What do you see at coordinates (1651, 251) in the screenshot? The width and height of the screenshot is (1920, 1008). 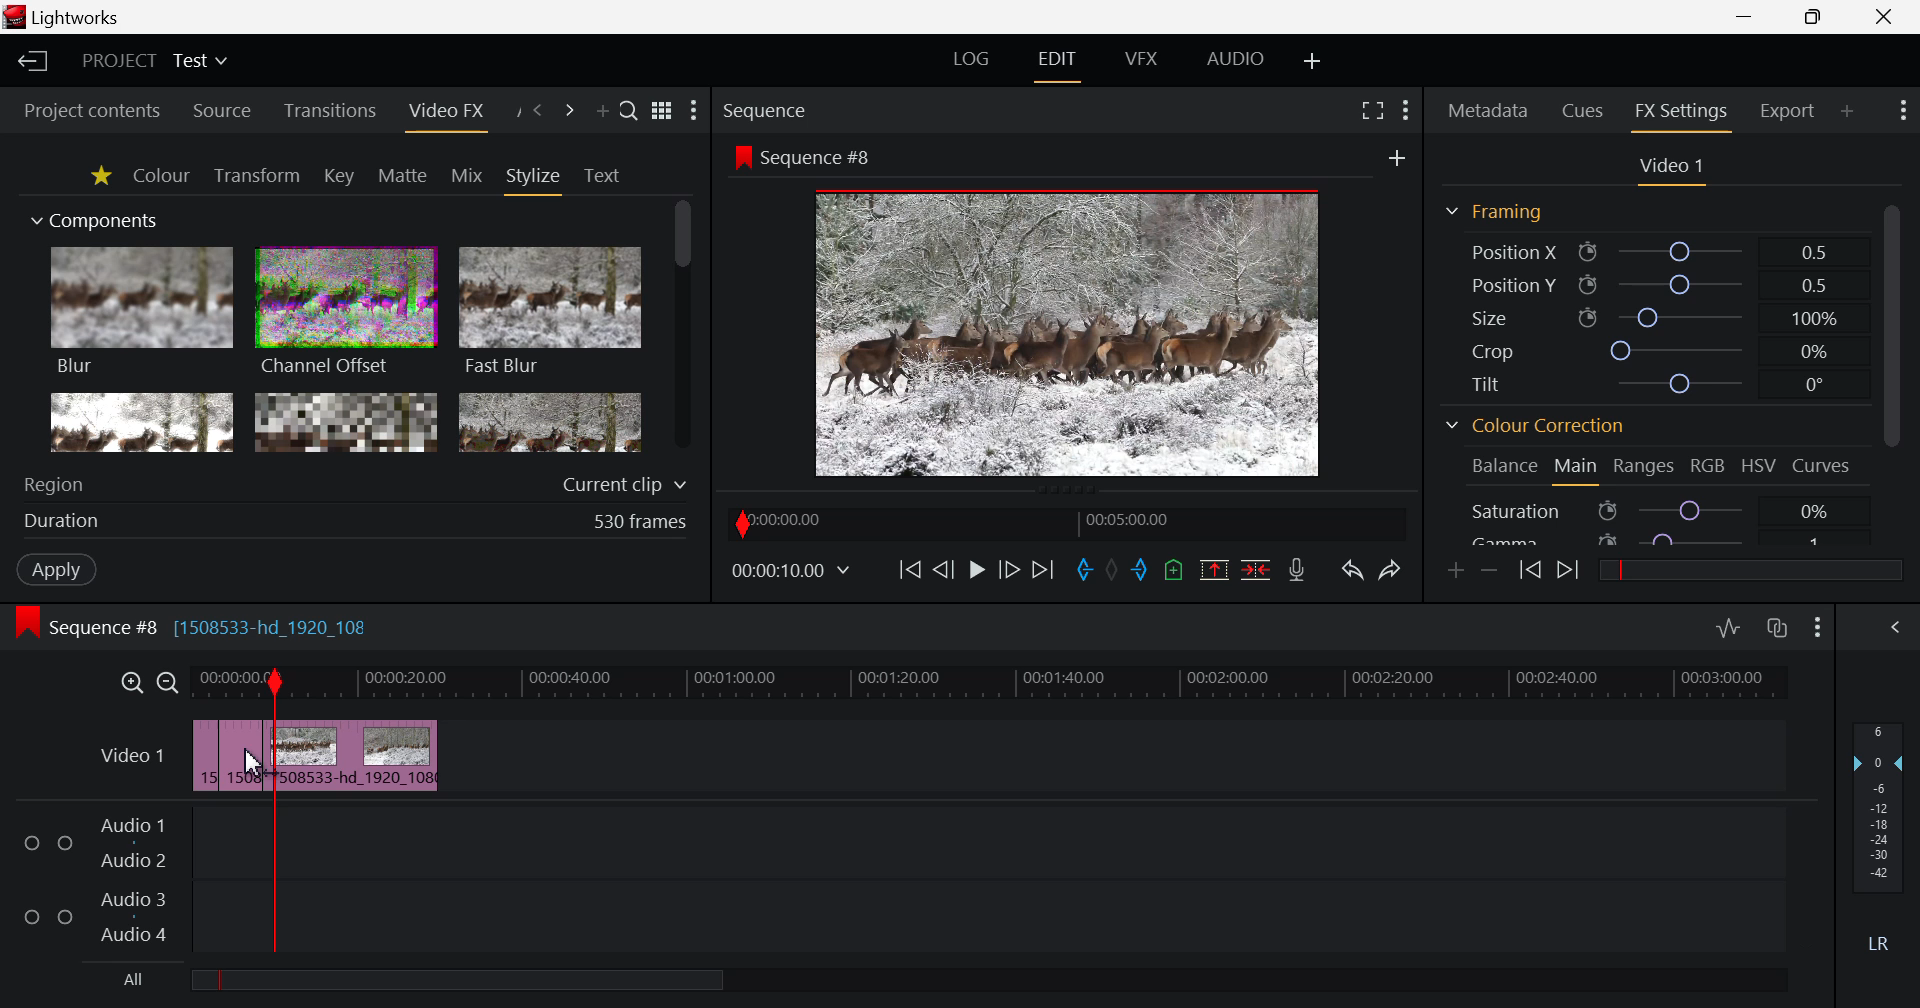 I see `Position X` at bounding box center [1651, 251].